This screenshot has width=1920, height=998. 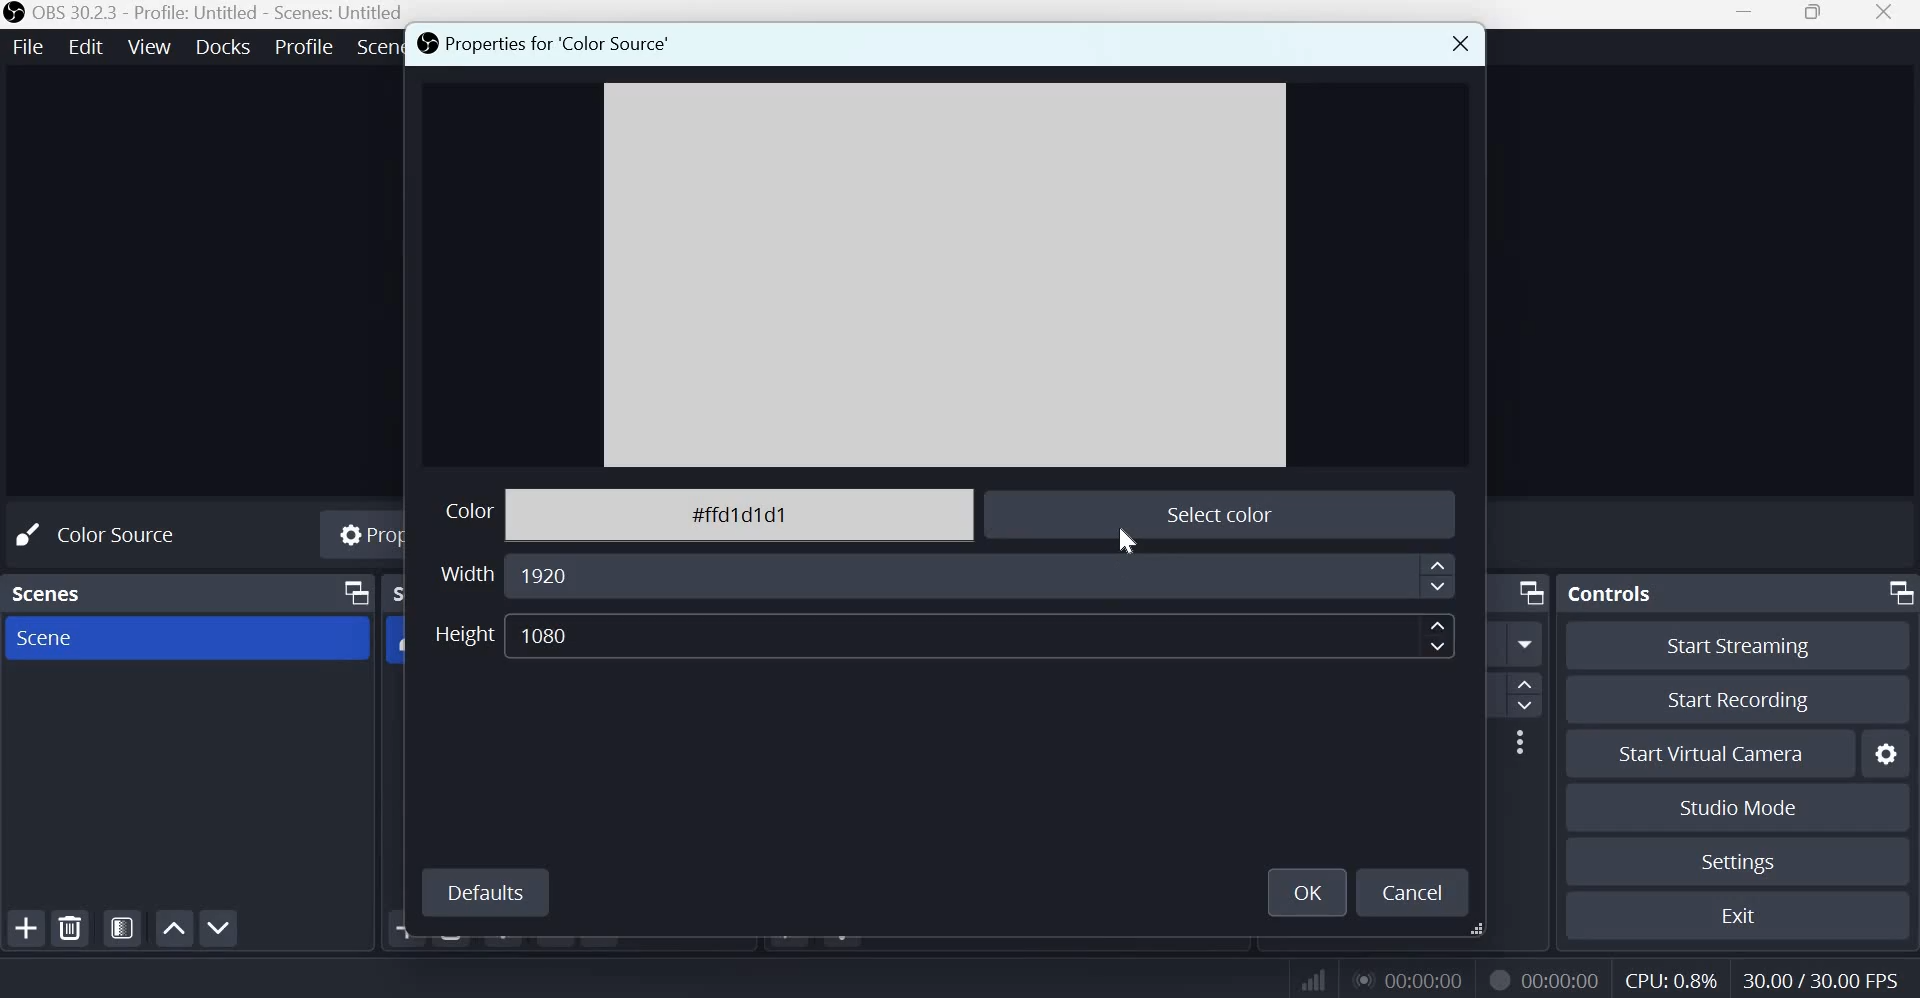 What do you see at coordinates (1815, 978) in the screenshot?
I see `Frame Rate (FPS)` at bounding box center [1815, 978].